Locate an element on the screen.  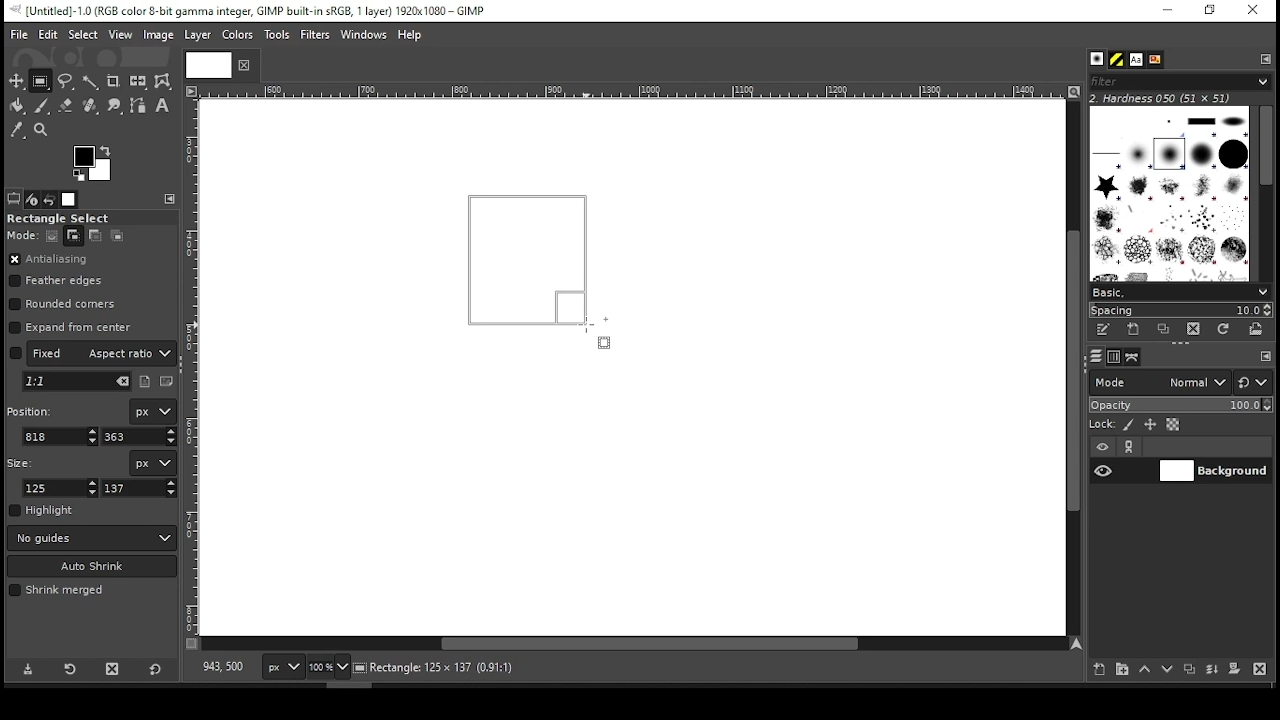
reset to defaults is located at coordinates (156, 670).